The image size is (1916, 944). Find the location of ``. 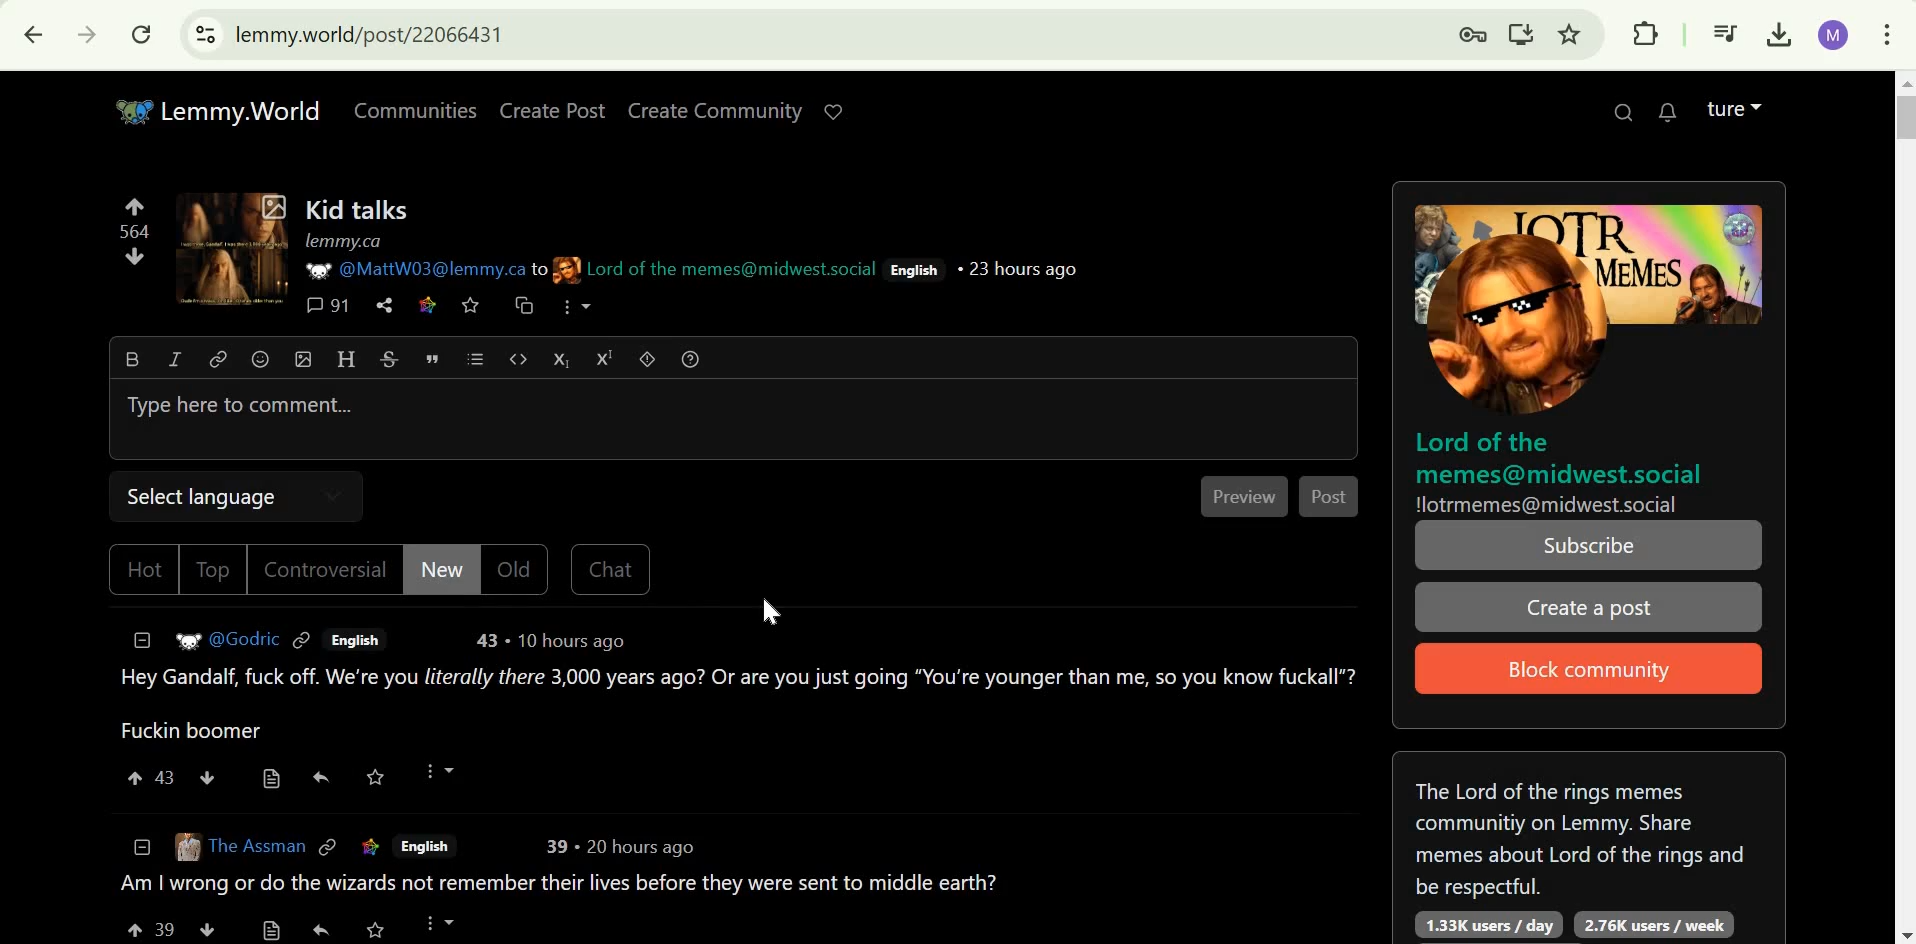

 is located at coordinates (1588, 313).